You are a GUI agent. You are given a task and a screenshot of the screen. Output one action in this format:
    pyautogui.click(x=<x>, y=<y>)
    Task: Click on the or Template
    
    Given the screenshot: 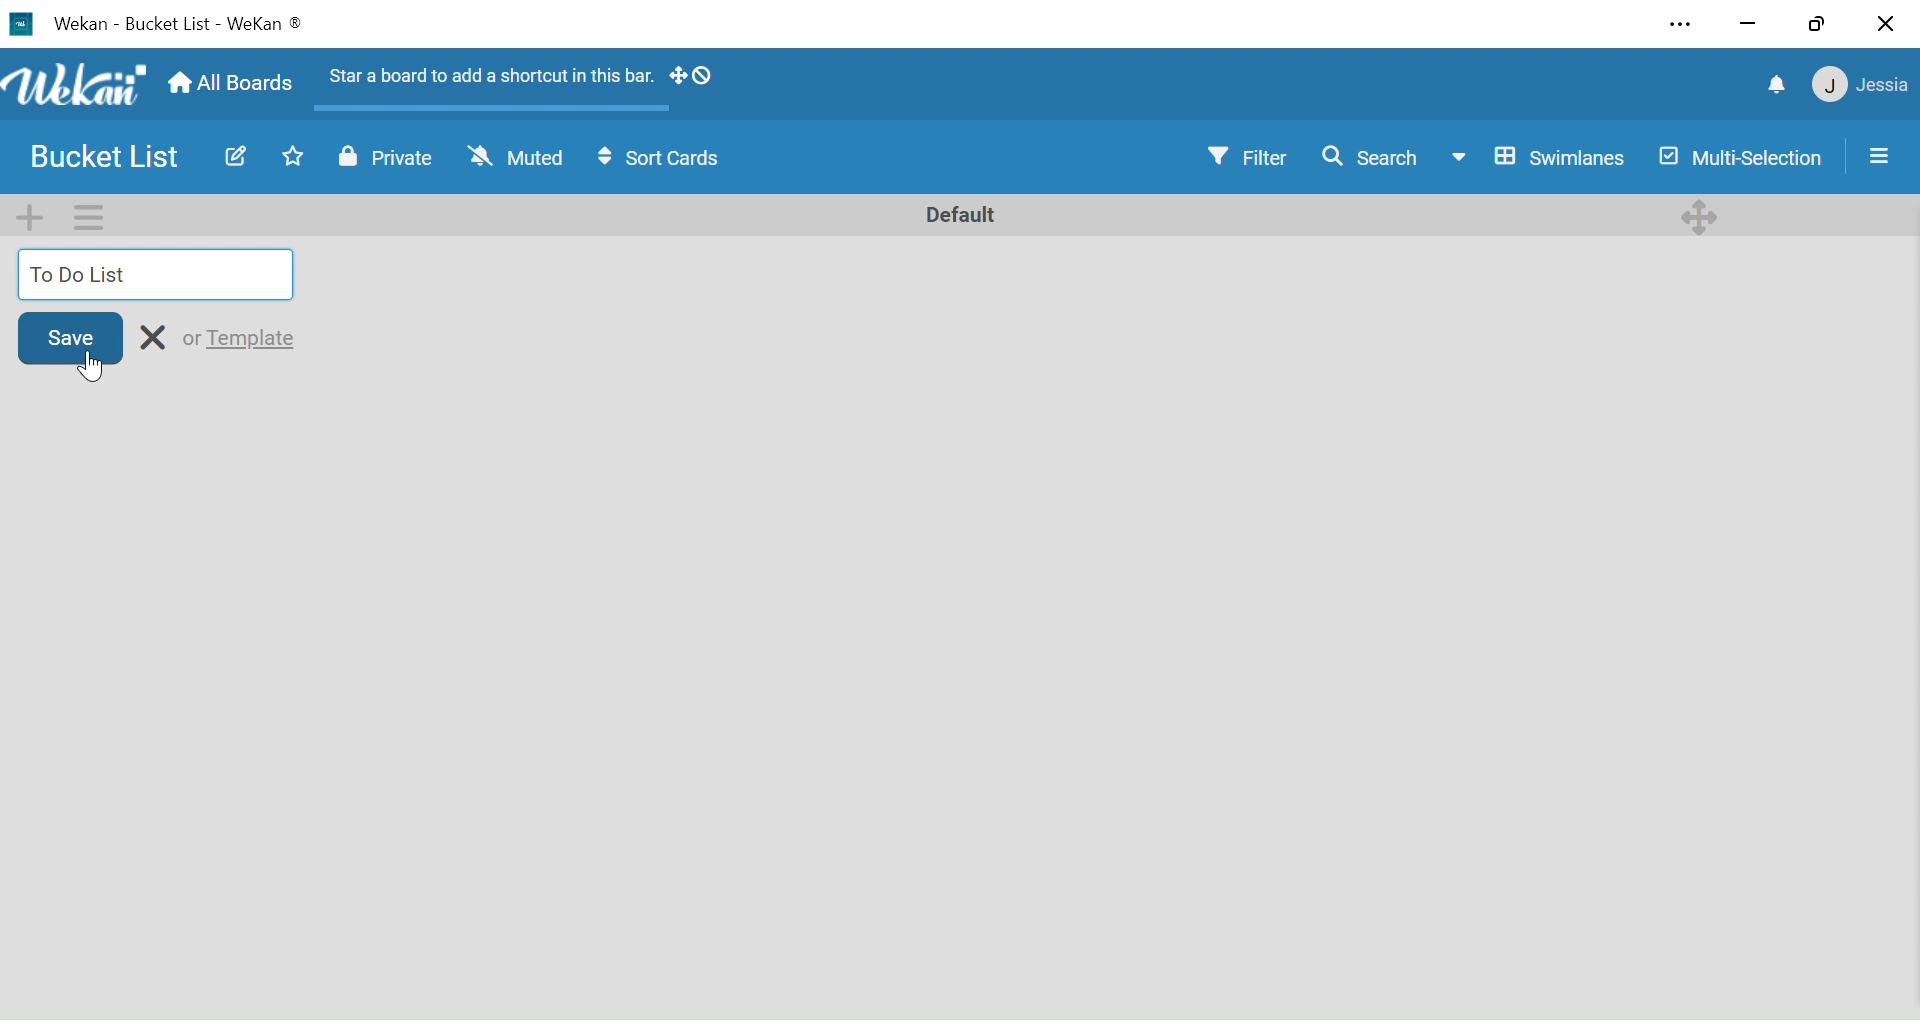 What is the action you would take?
    pyautogui.click(x=241, y=337)
    